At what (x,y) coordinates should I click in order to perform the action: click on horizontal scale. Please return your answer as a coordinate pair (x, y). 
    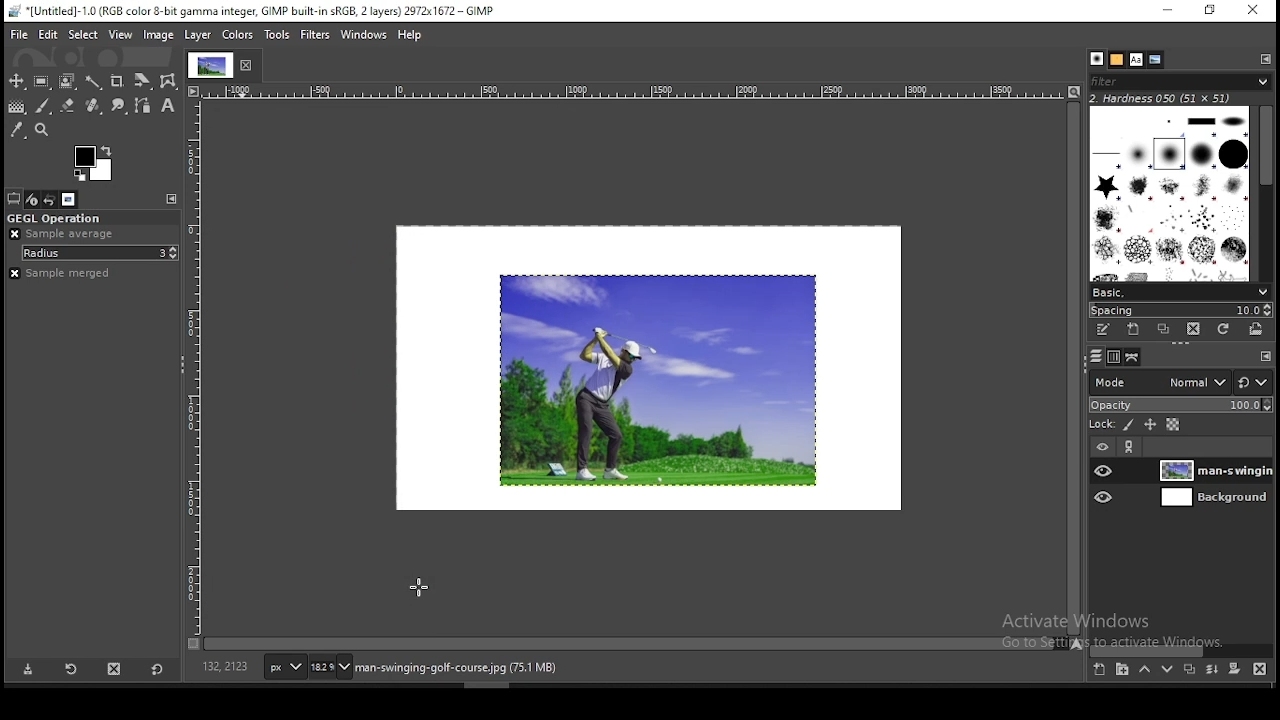
    Looking at the image, I should click on (633, 93).